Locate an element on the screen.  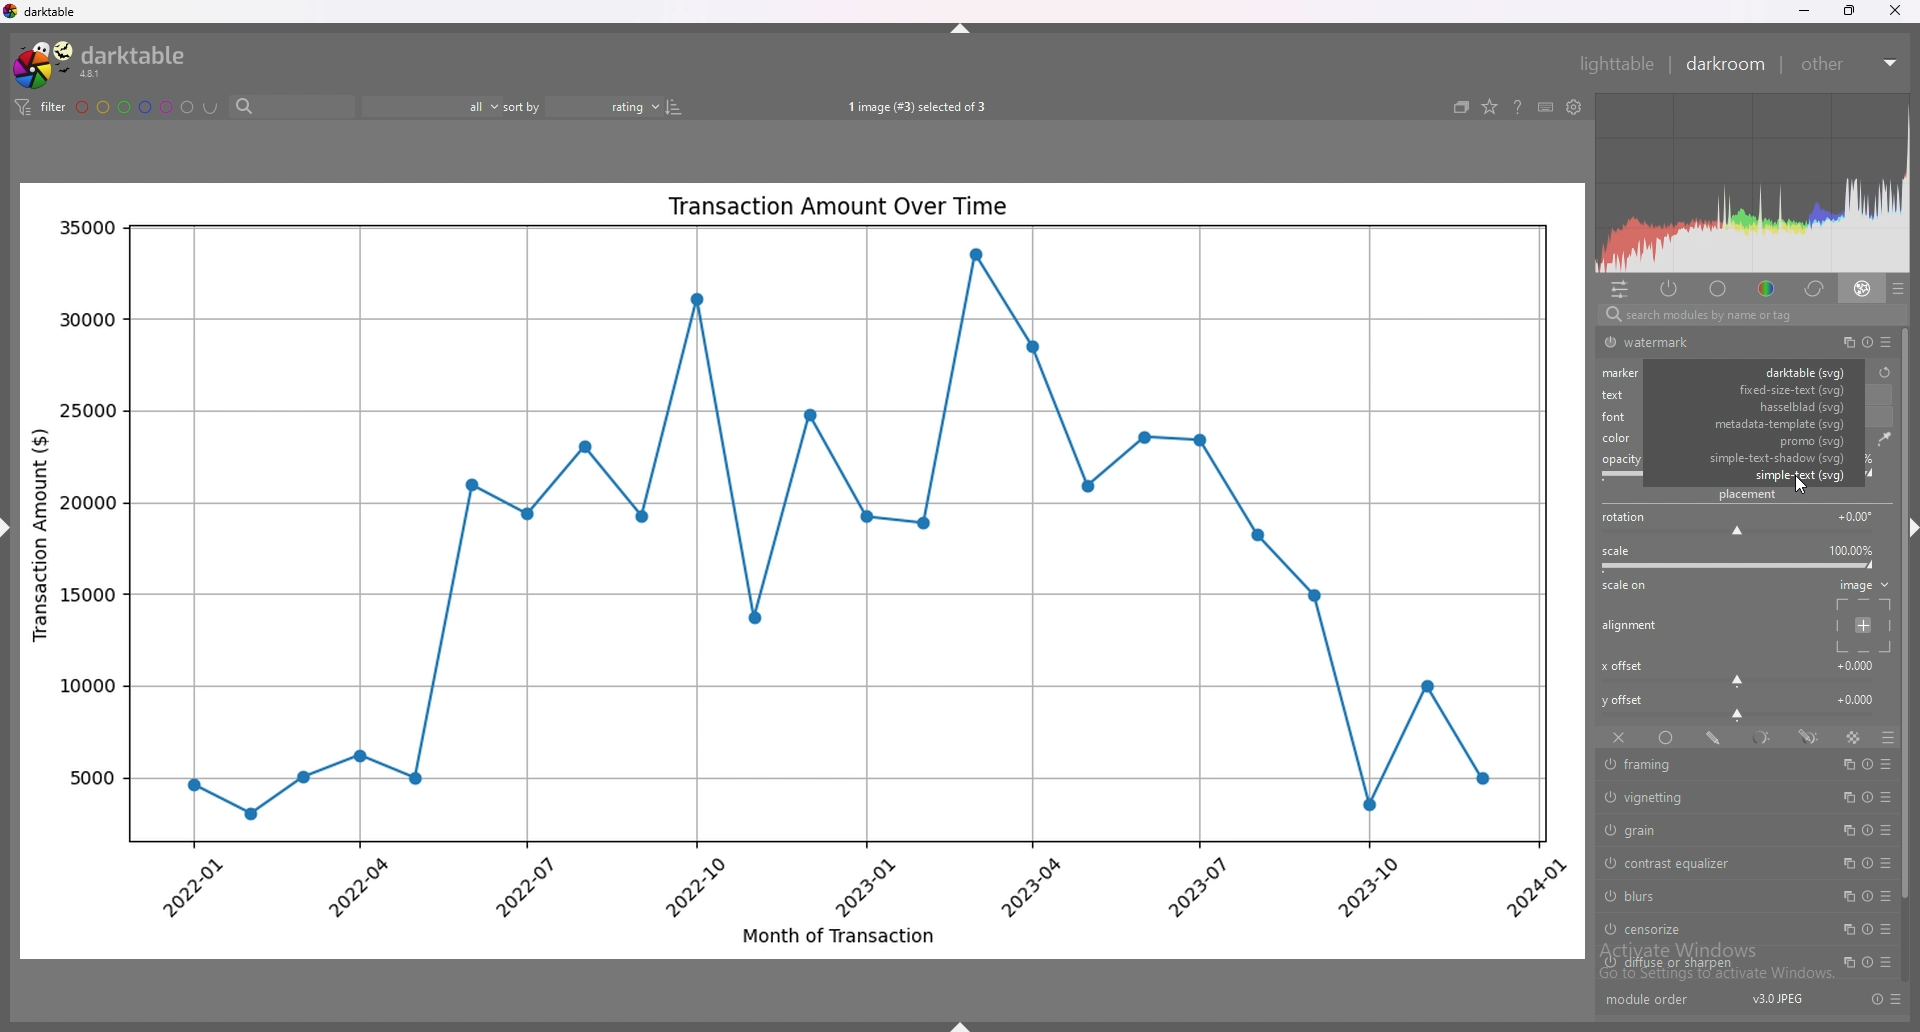
filter is located at coordinates (43, 108).